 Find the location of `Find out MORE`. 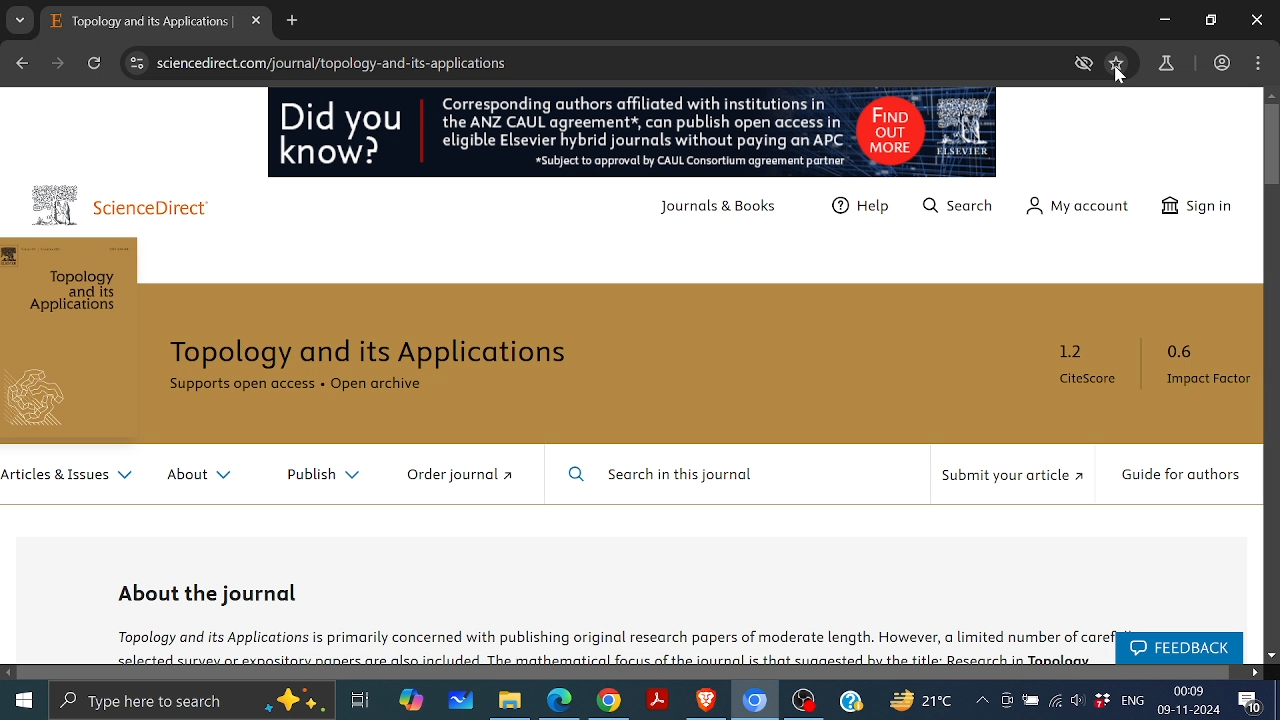

Find out MORE is located at coordinates (925, 132).